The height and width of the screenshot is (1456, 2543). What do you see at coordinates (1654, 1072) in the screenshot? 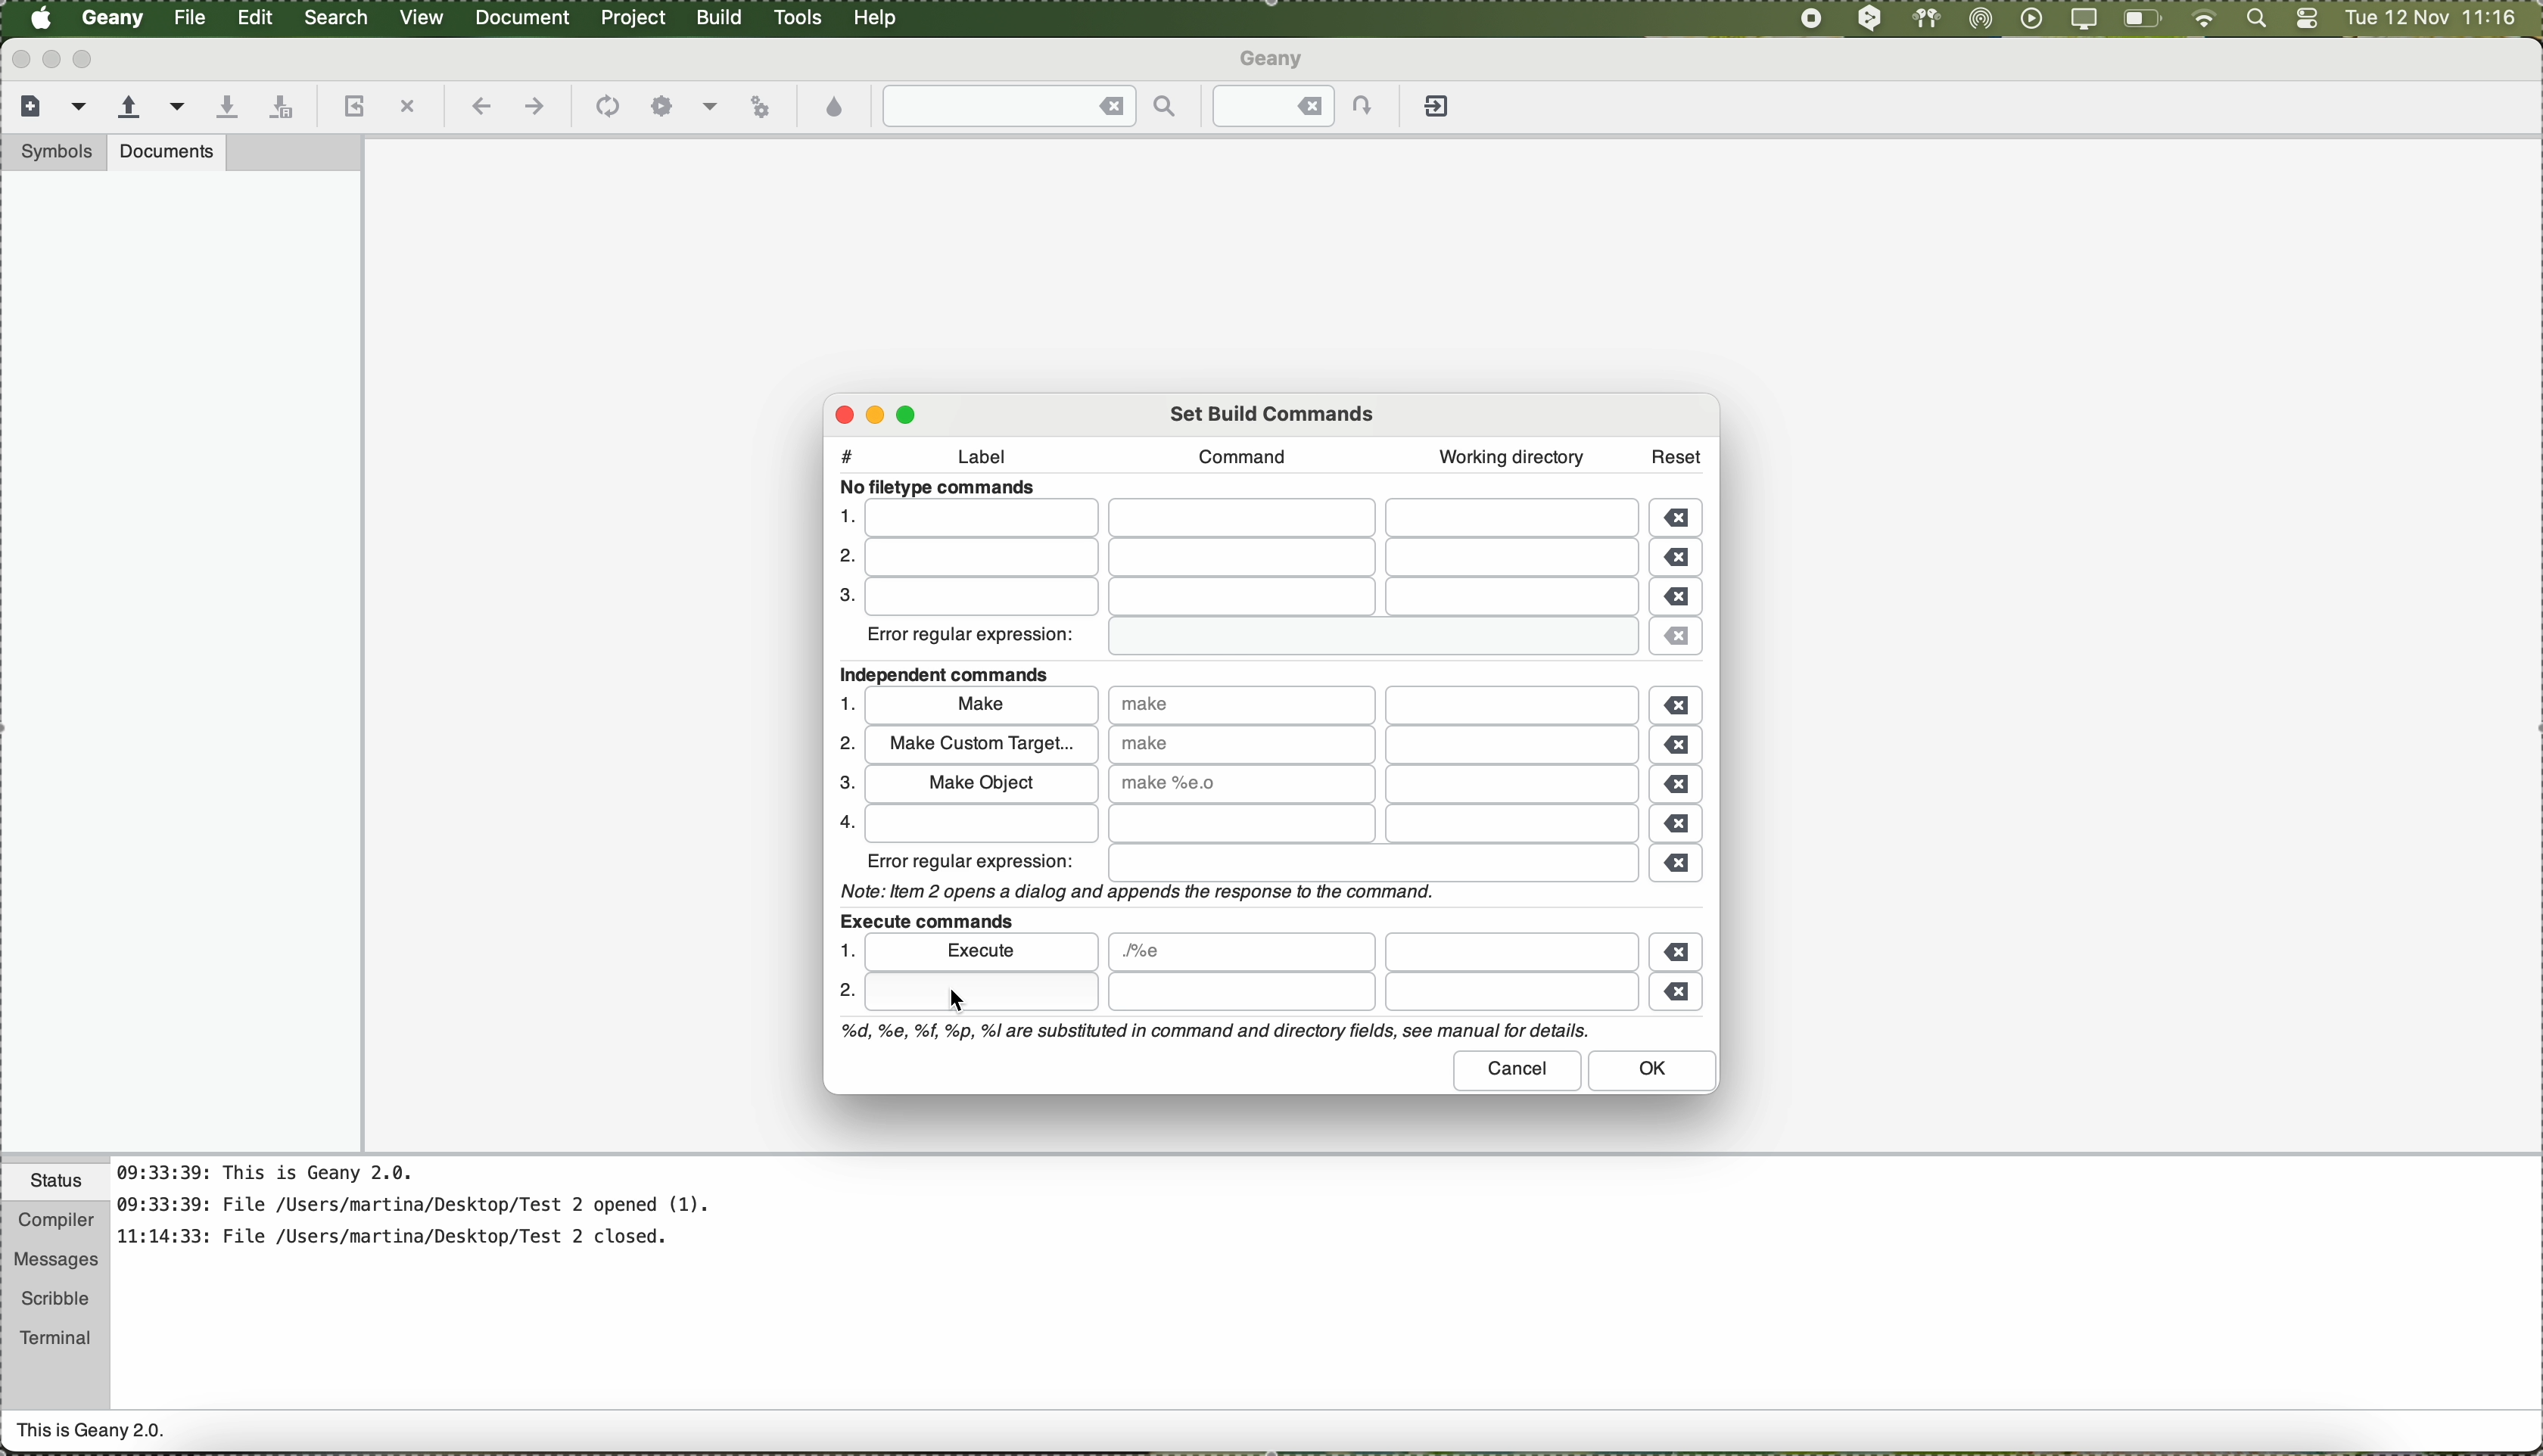
I see `OK button` at bounding box center [1654, 1072].